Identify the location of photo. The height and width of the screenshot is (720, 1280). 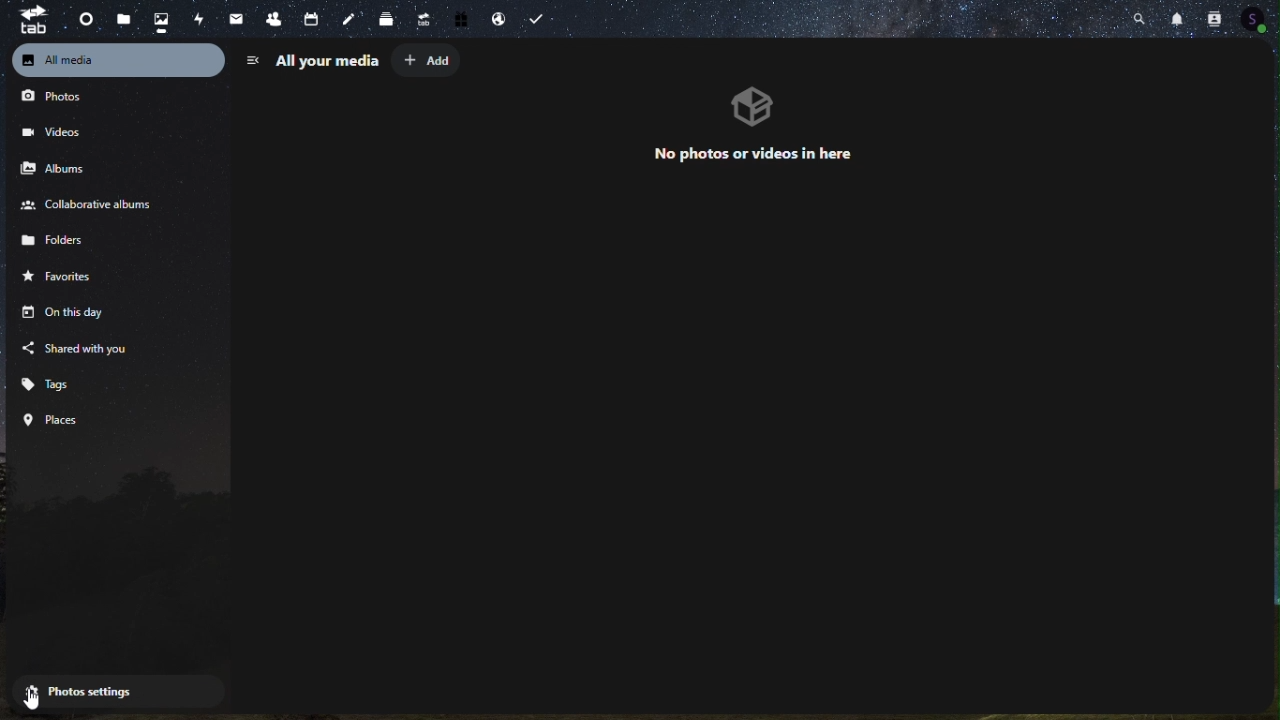
(163, 21).